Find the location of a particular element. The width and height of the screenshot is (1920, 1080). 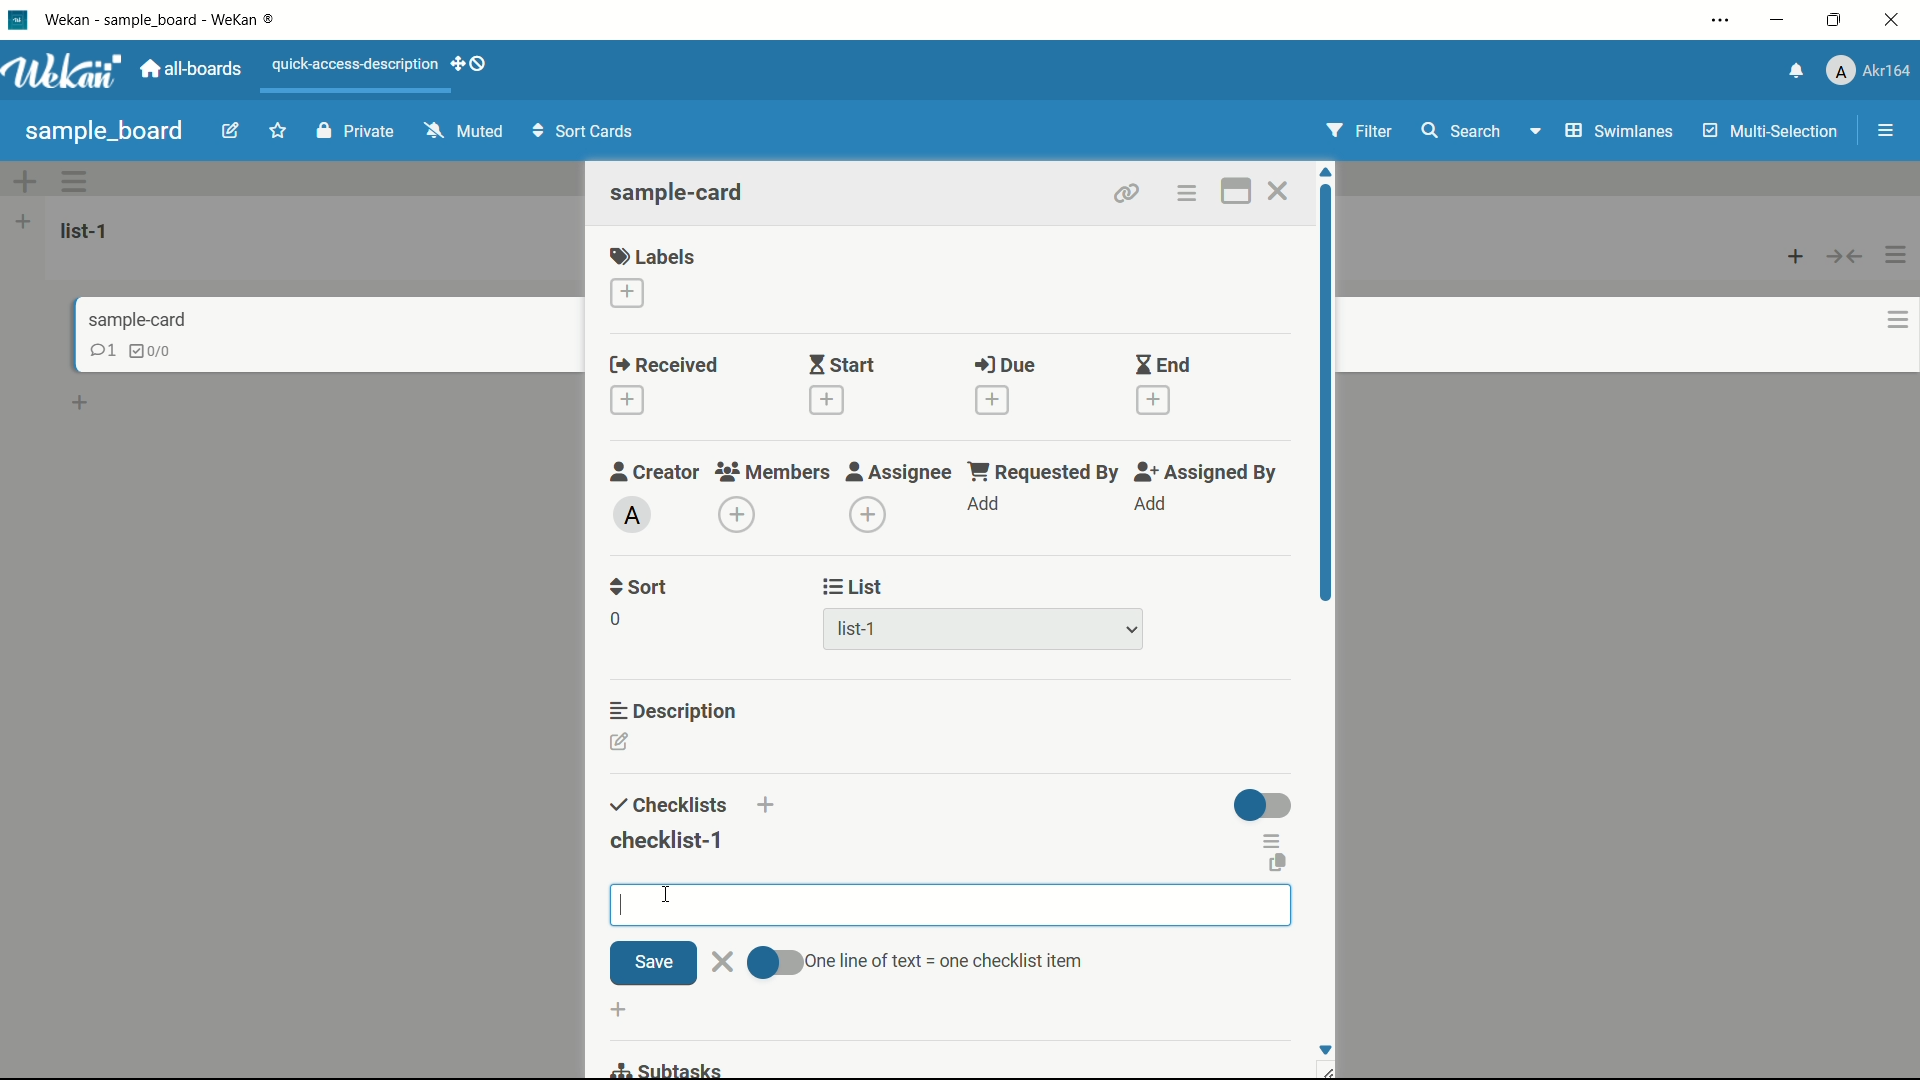

favourite is located at coordinates (278, 127).